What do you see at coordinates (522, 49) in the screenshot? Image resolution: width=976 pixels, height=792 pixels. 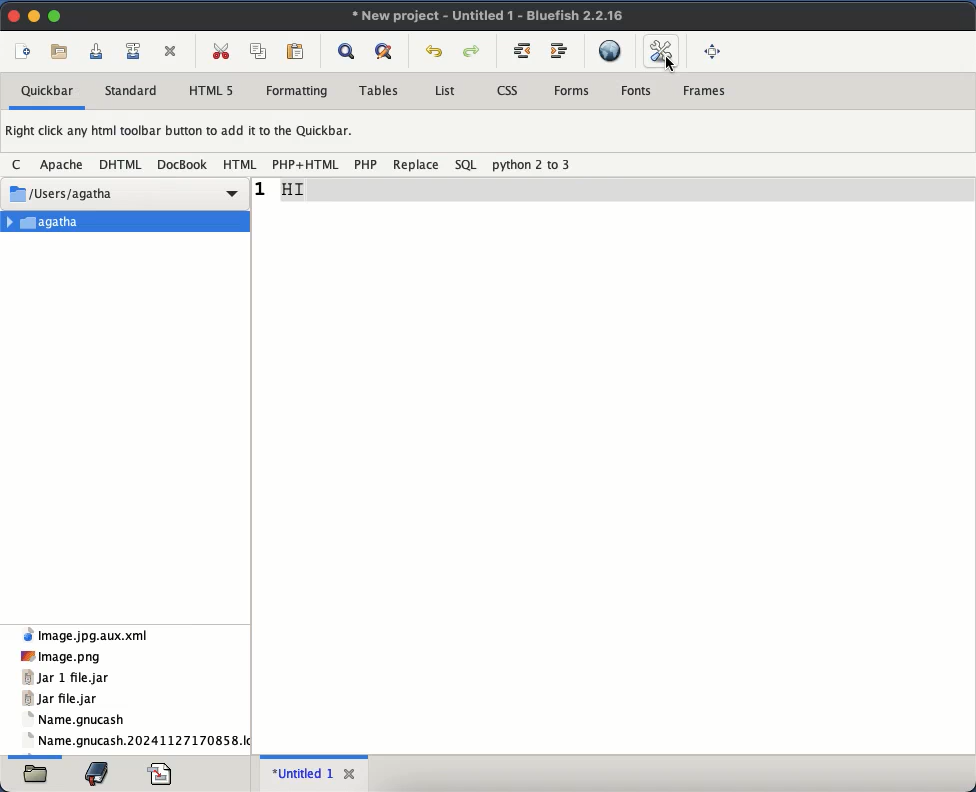 I see `unindent` at bounding box center [522, 49].